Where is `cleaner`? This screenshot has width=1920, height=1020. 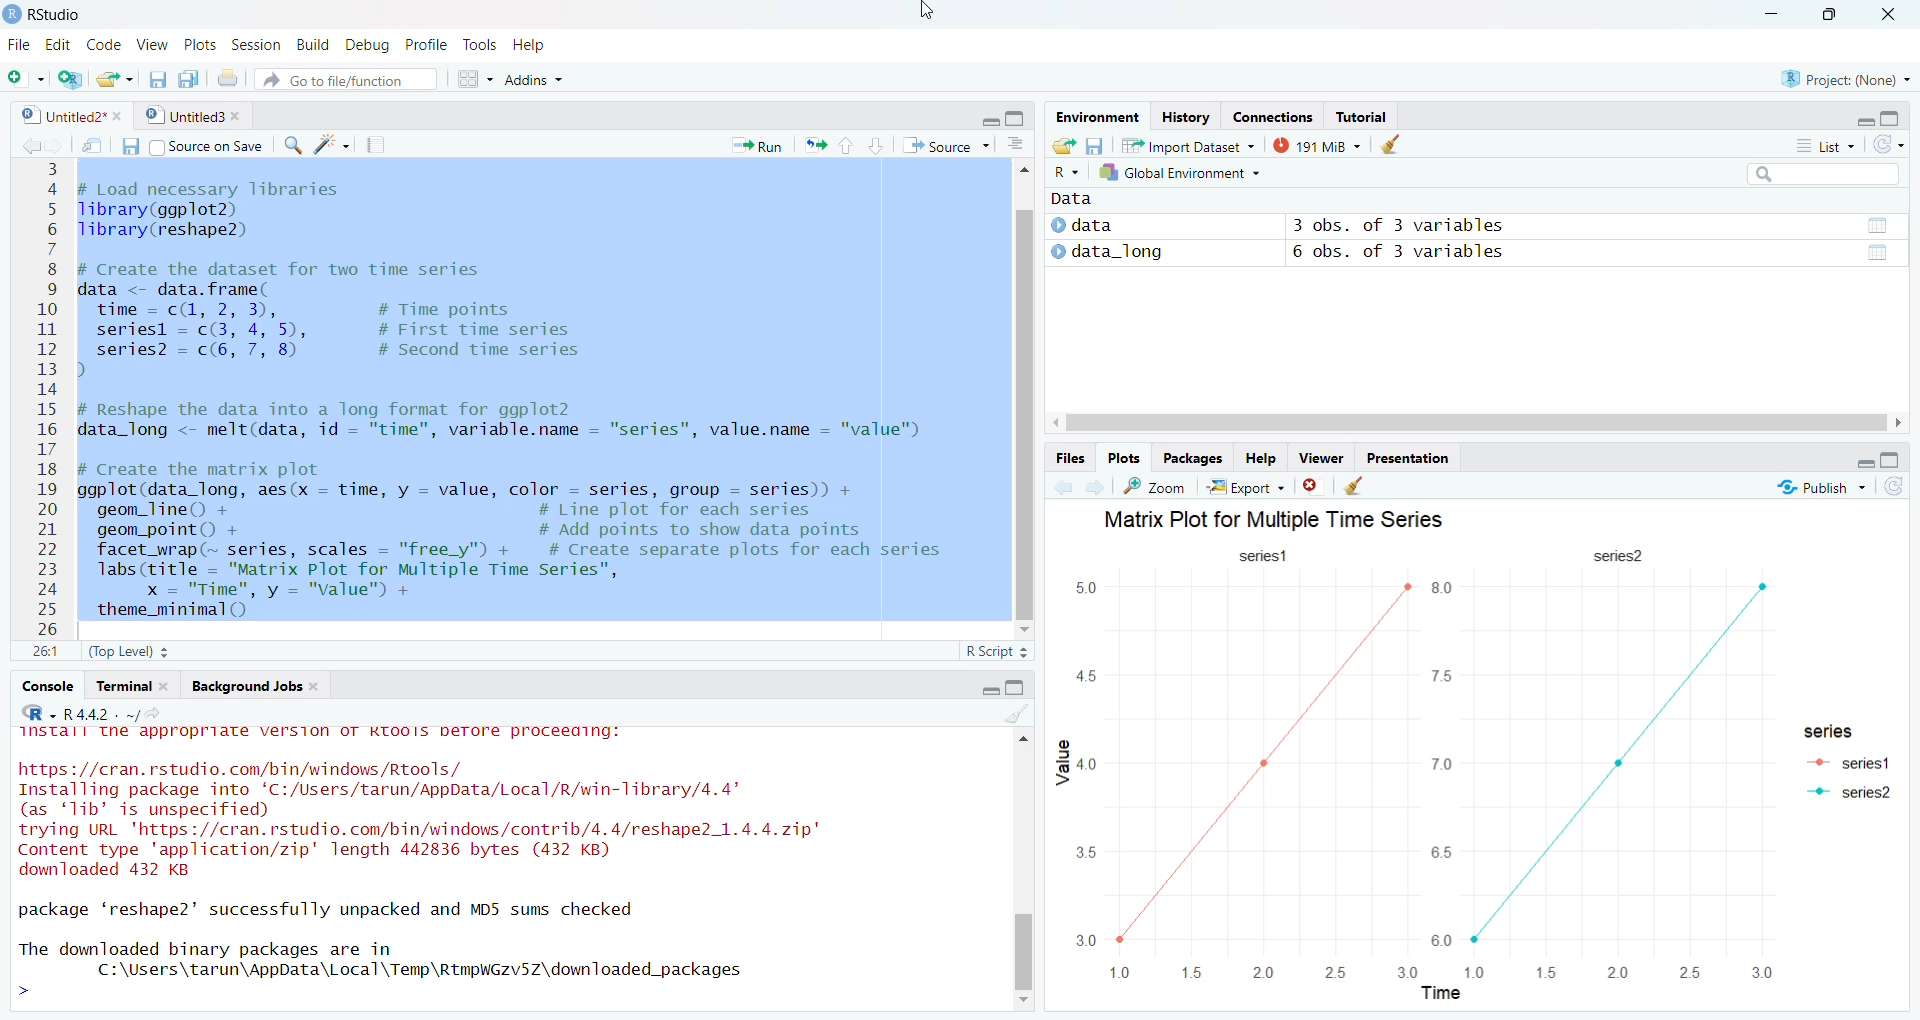
cleaner is located at coordinates (1400, 144).